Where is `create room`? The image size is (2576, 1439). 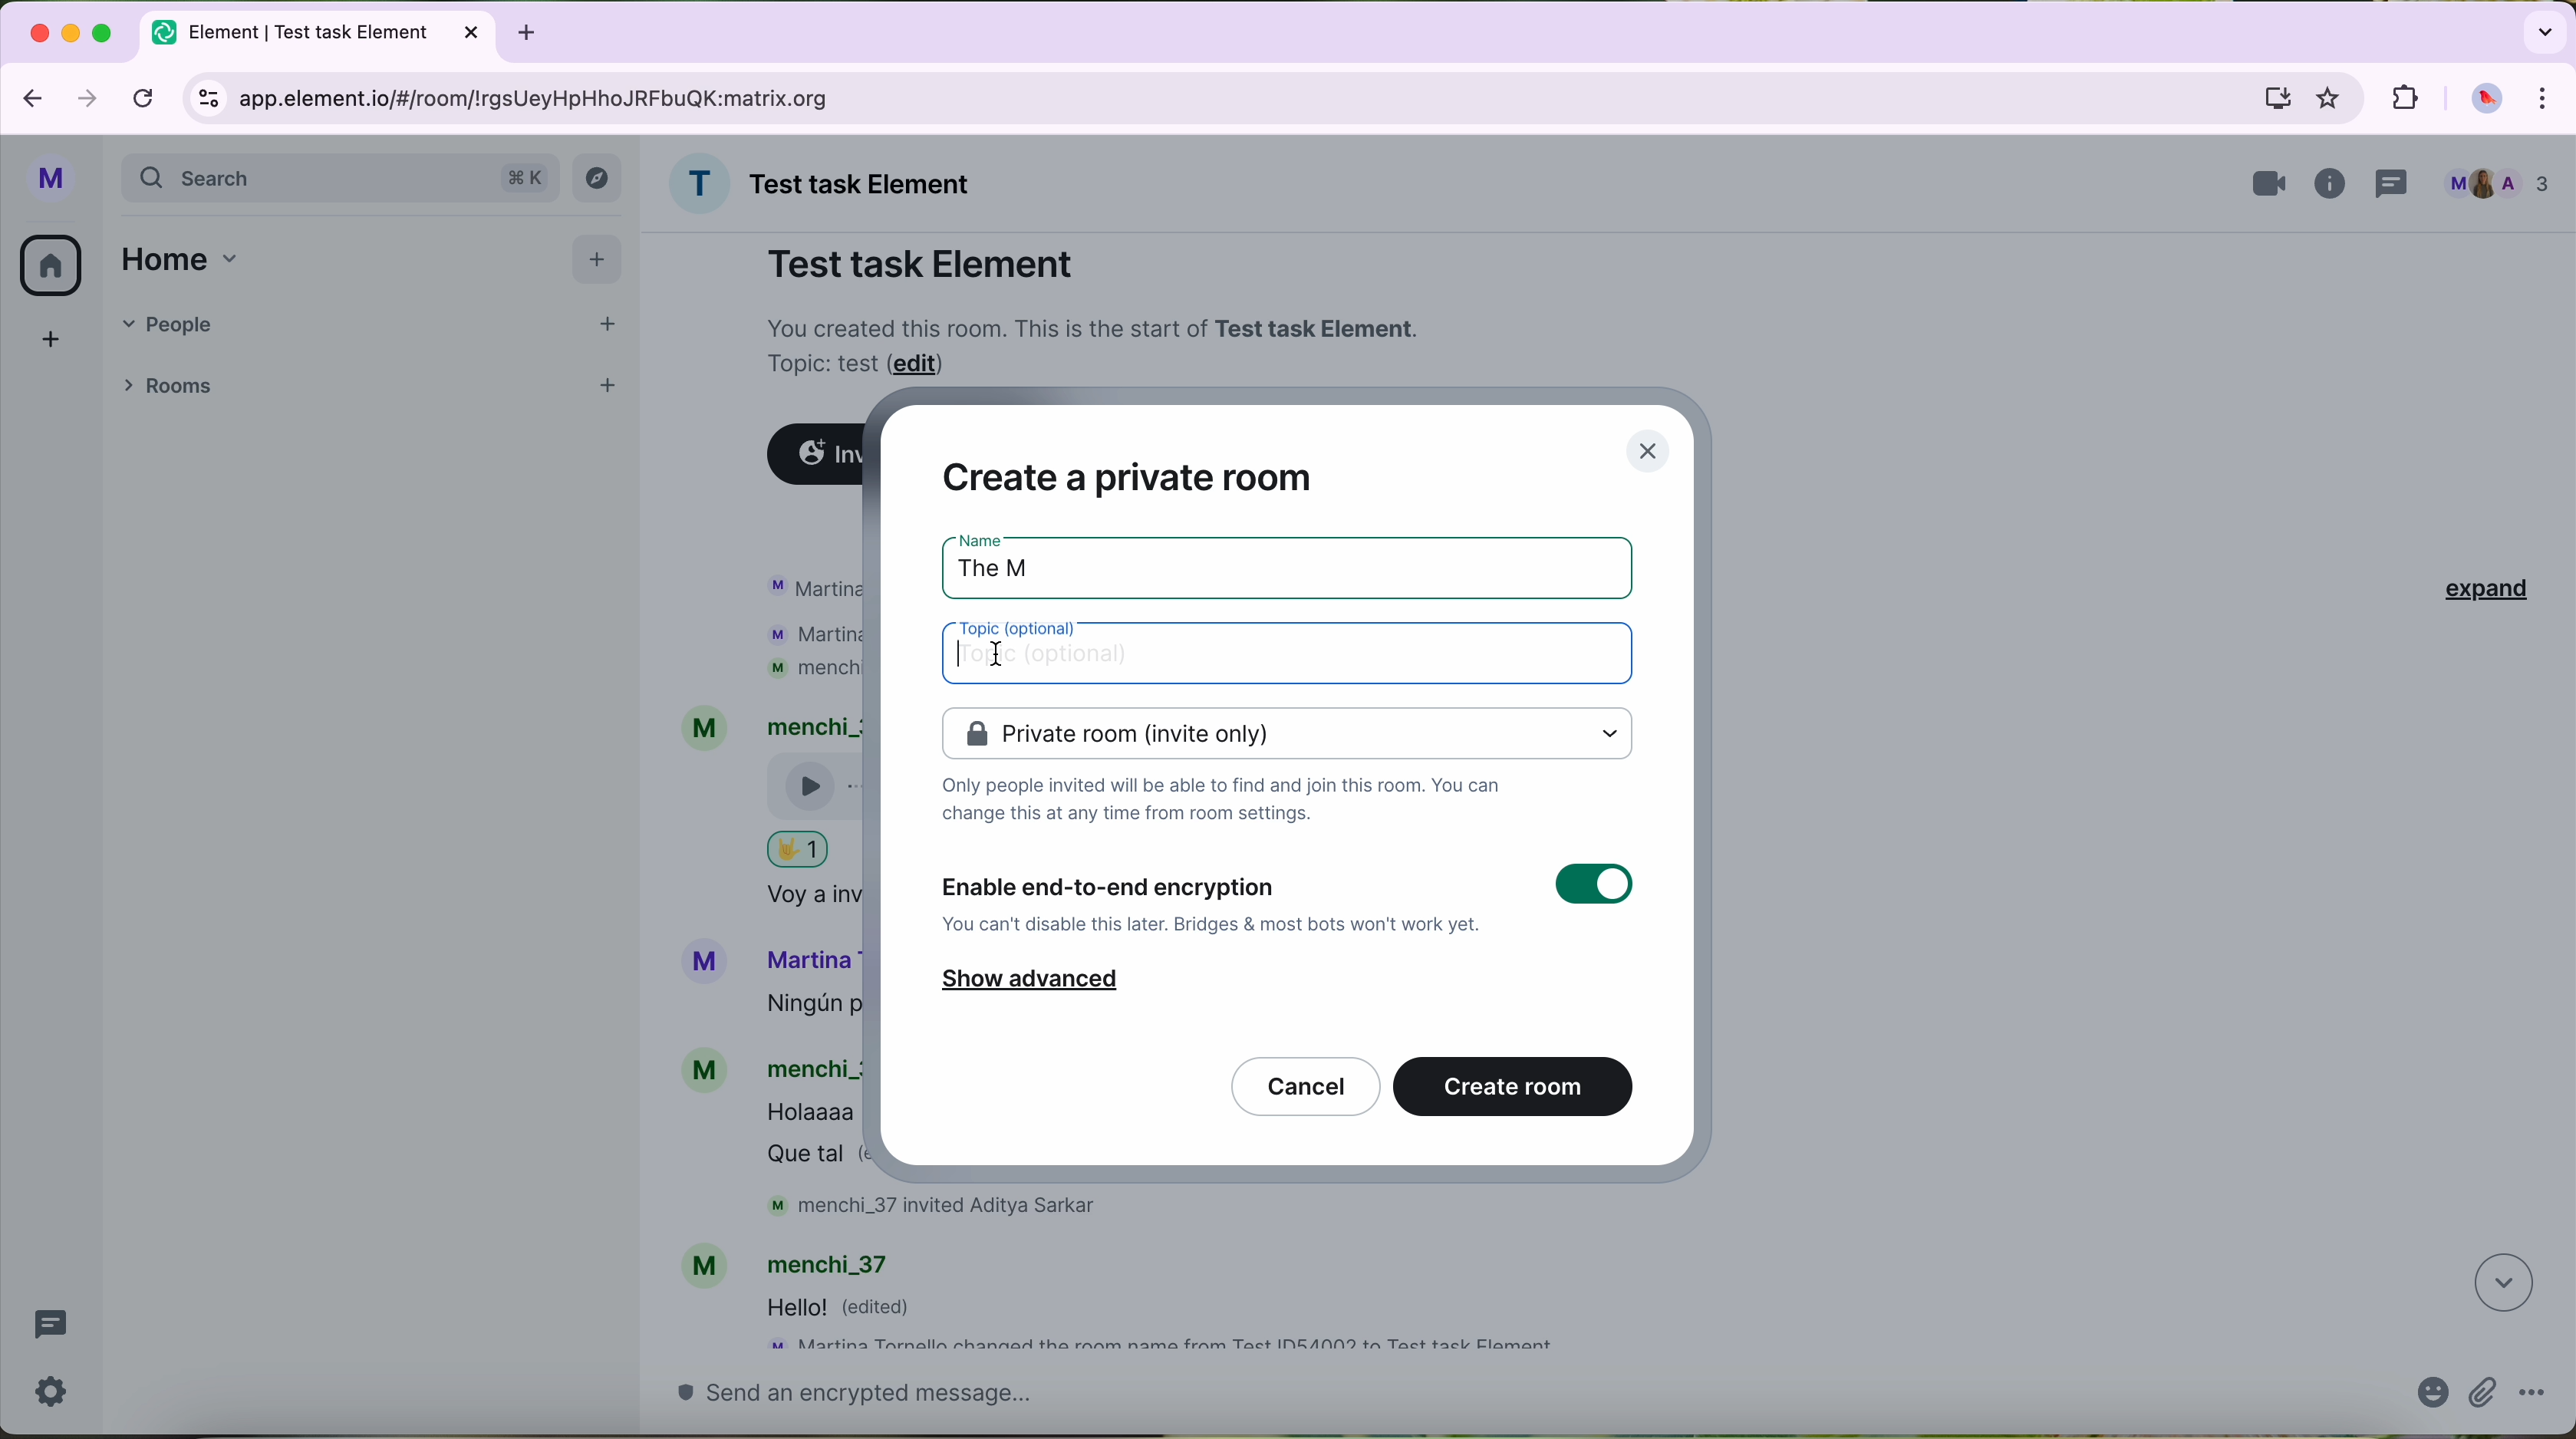 create room is located at coordinates (1515, 1085).